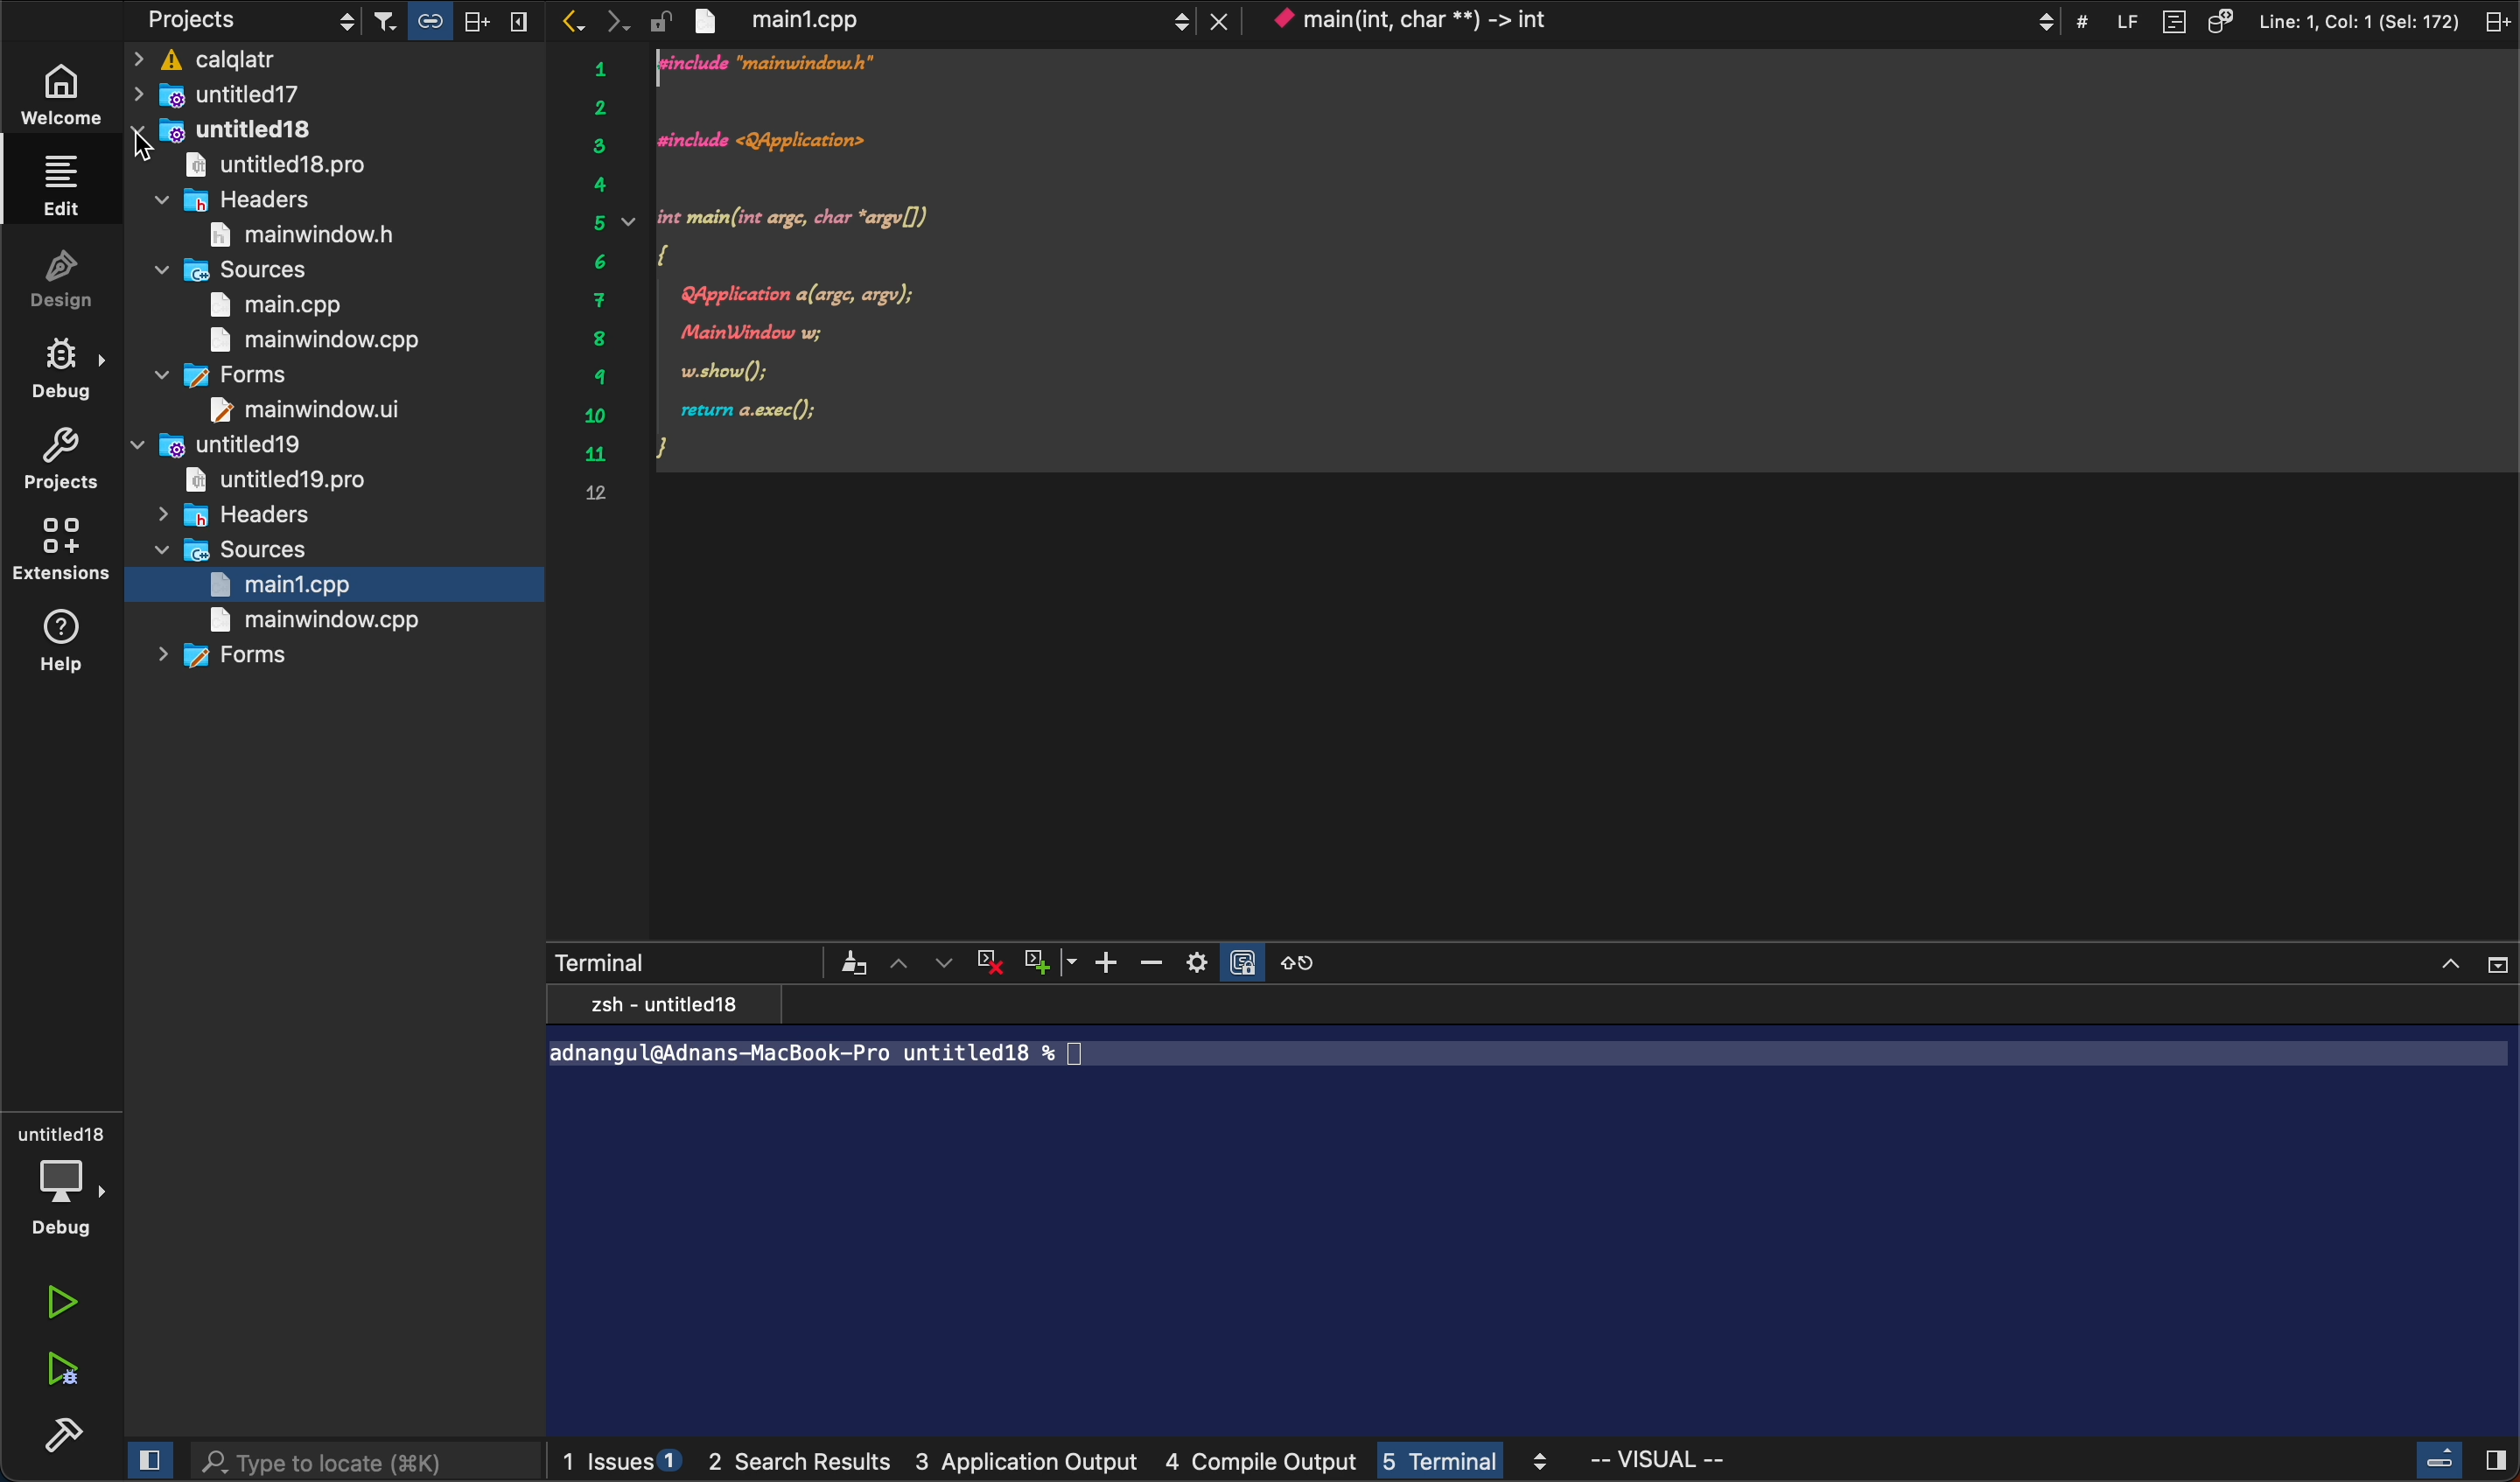  What do you see at coordinates (64, 92) in the screenshot?
I see `welcome` at bounding box center [64, 92].